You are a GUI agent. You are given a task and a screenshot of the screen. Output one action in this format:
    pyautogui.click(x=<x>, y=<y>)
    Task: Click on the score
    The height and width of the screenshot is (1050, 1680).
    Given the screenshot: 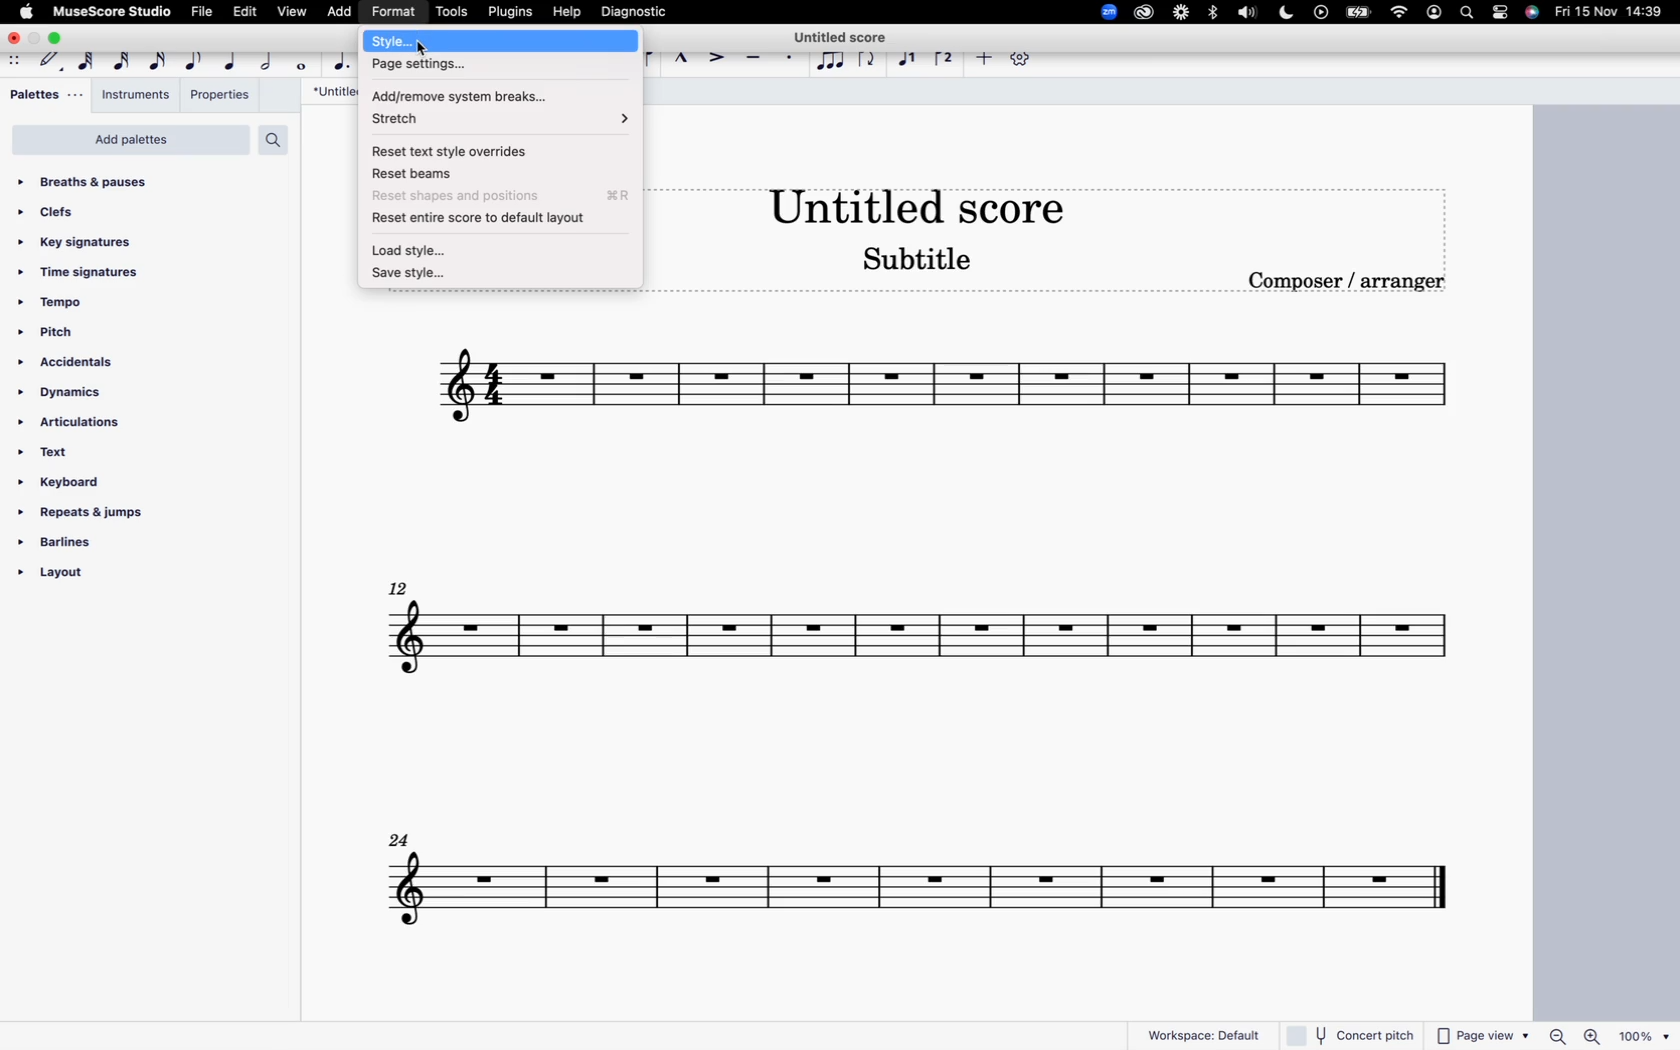 What is the action you would take?
    pyautogui.click(x=950, y=386)
    